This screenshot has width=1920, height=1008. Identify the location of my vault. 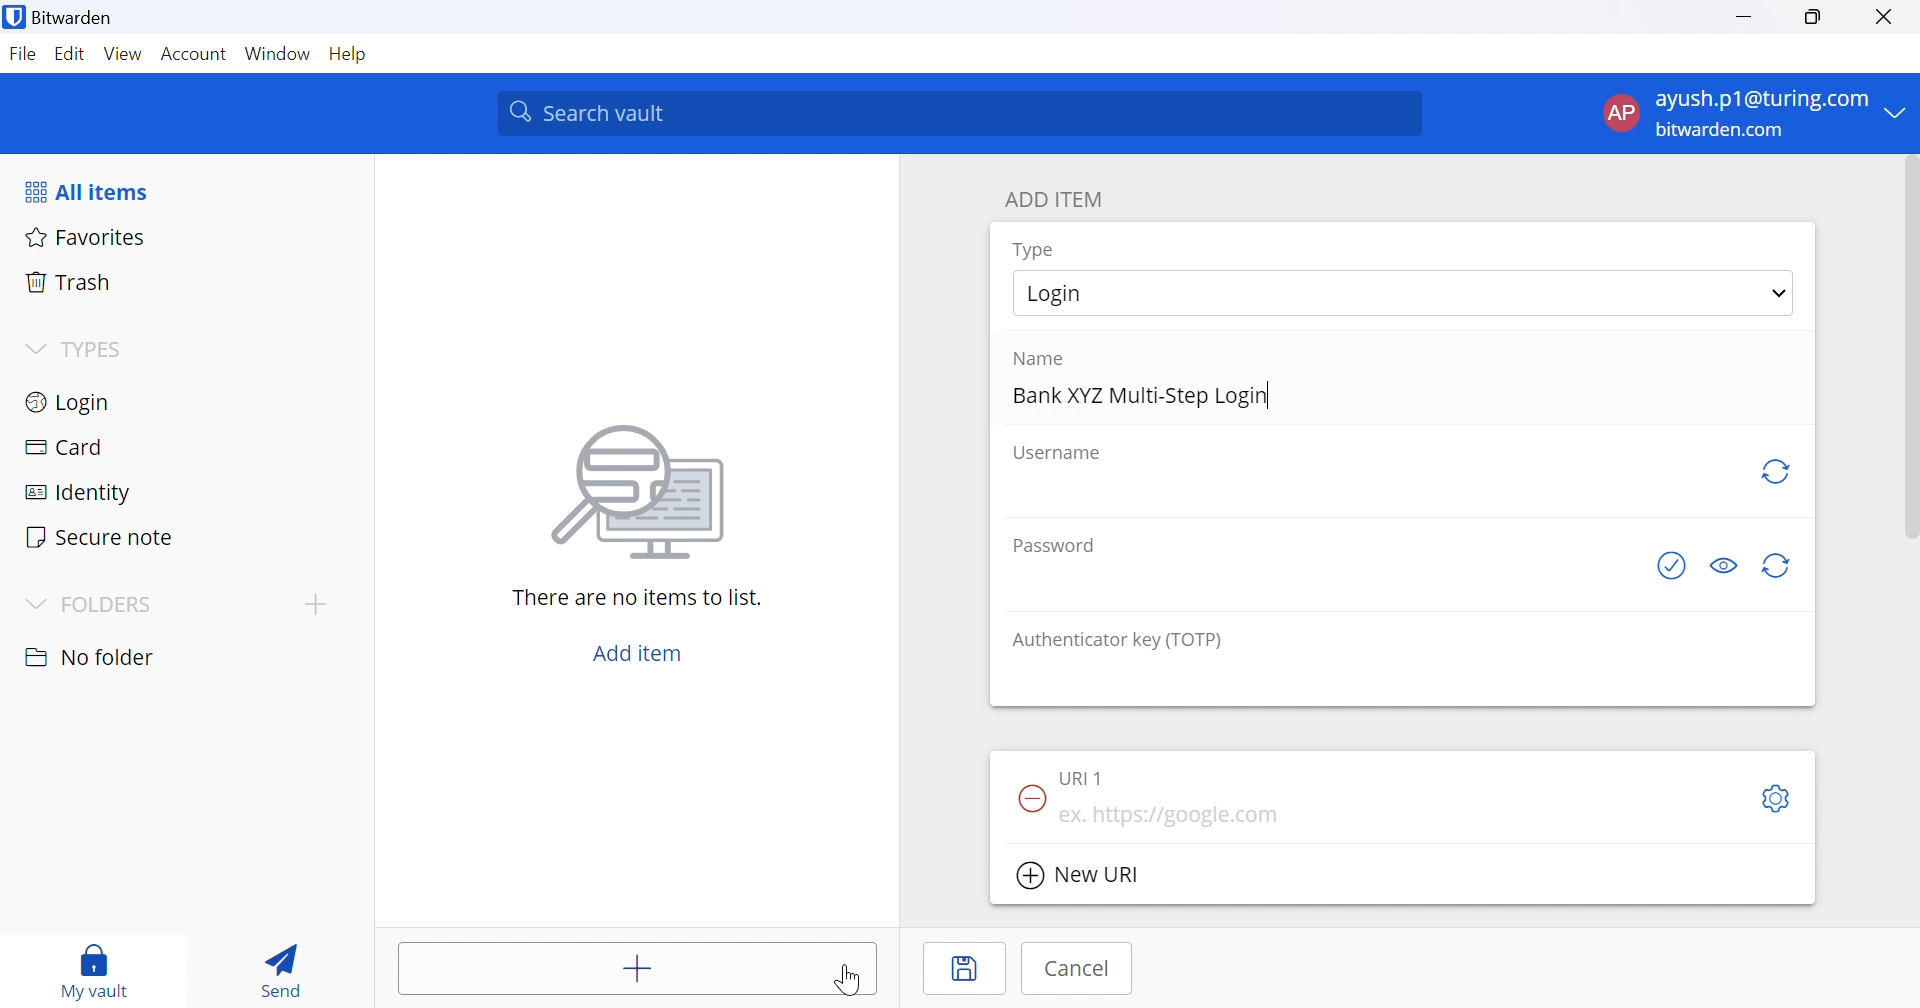
(100, 970).